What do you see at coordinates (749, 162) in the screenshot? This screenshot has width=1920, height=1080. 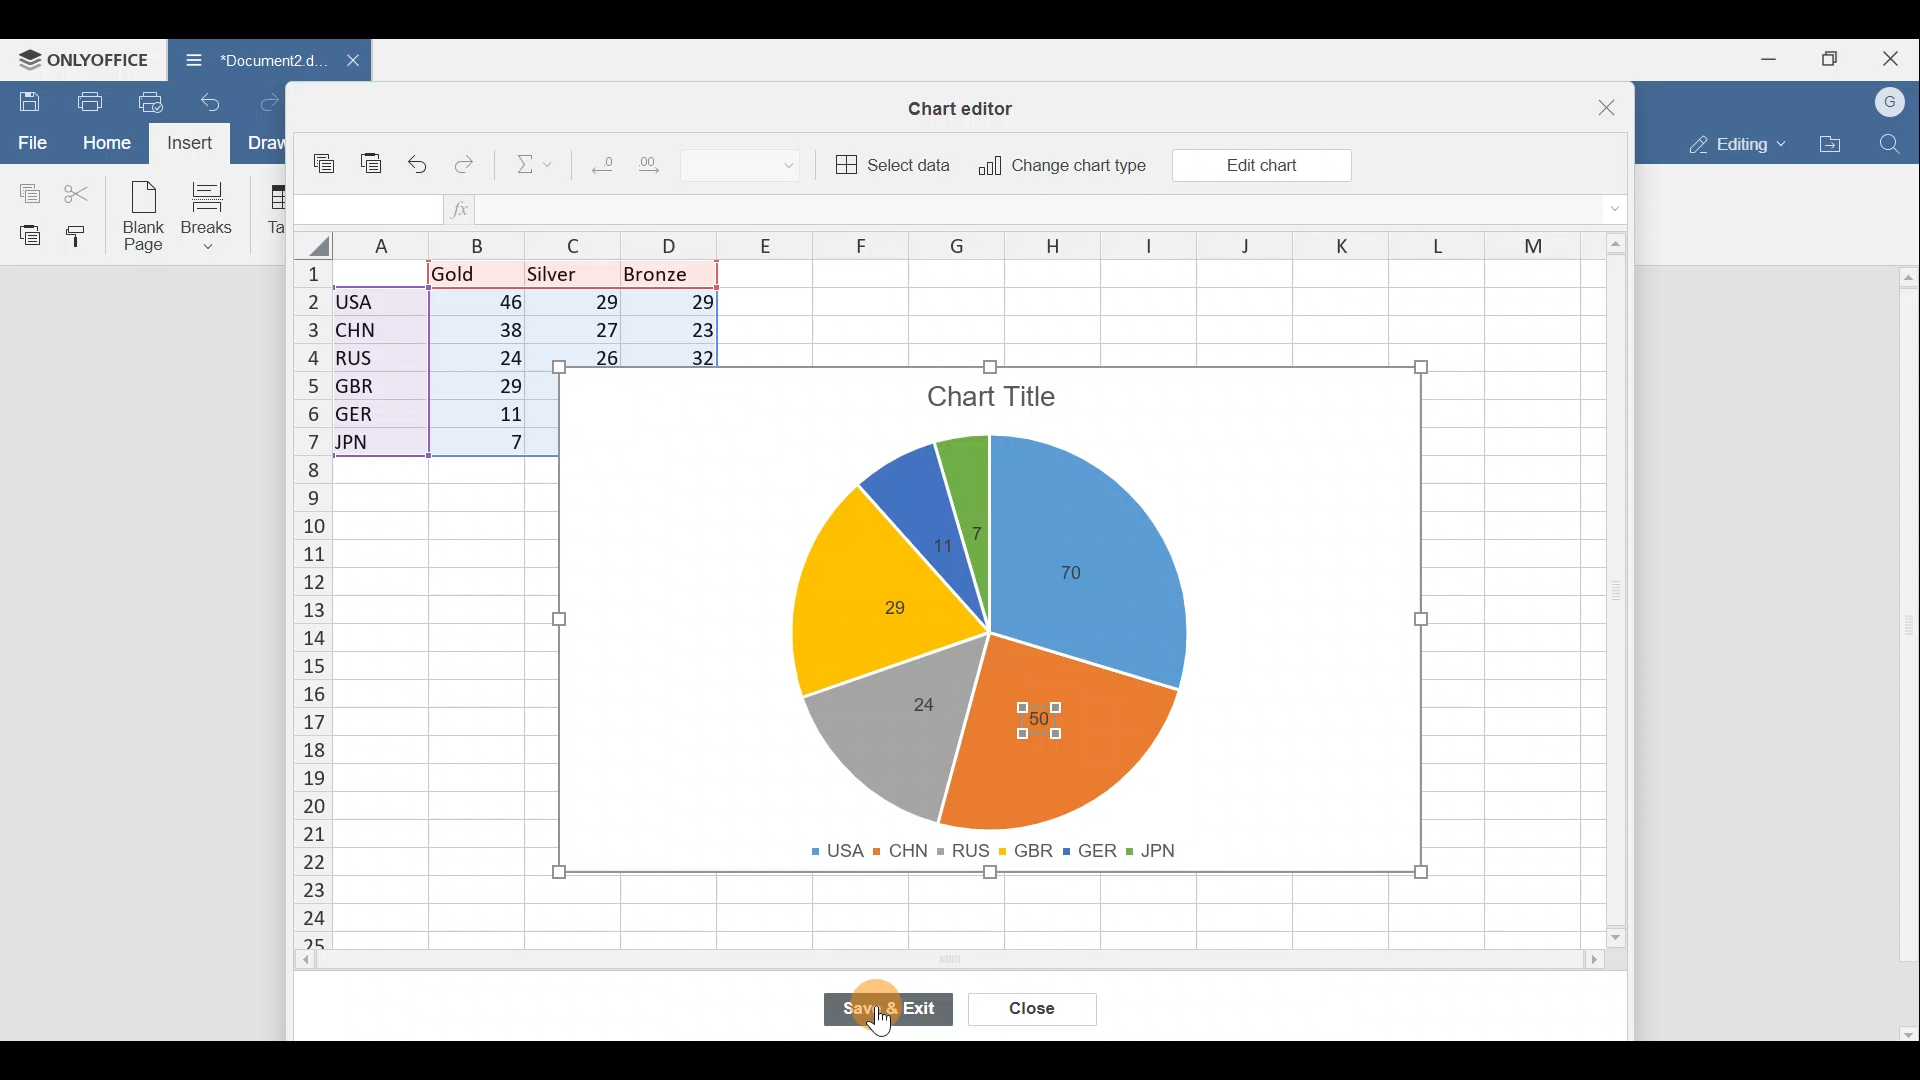 I see `Number format` at bounding box center [749, 162].